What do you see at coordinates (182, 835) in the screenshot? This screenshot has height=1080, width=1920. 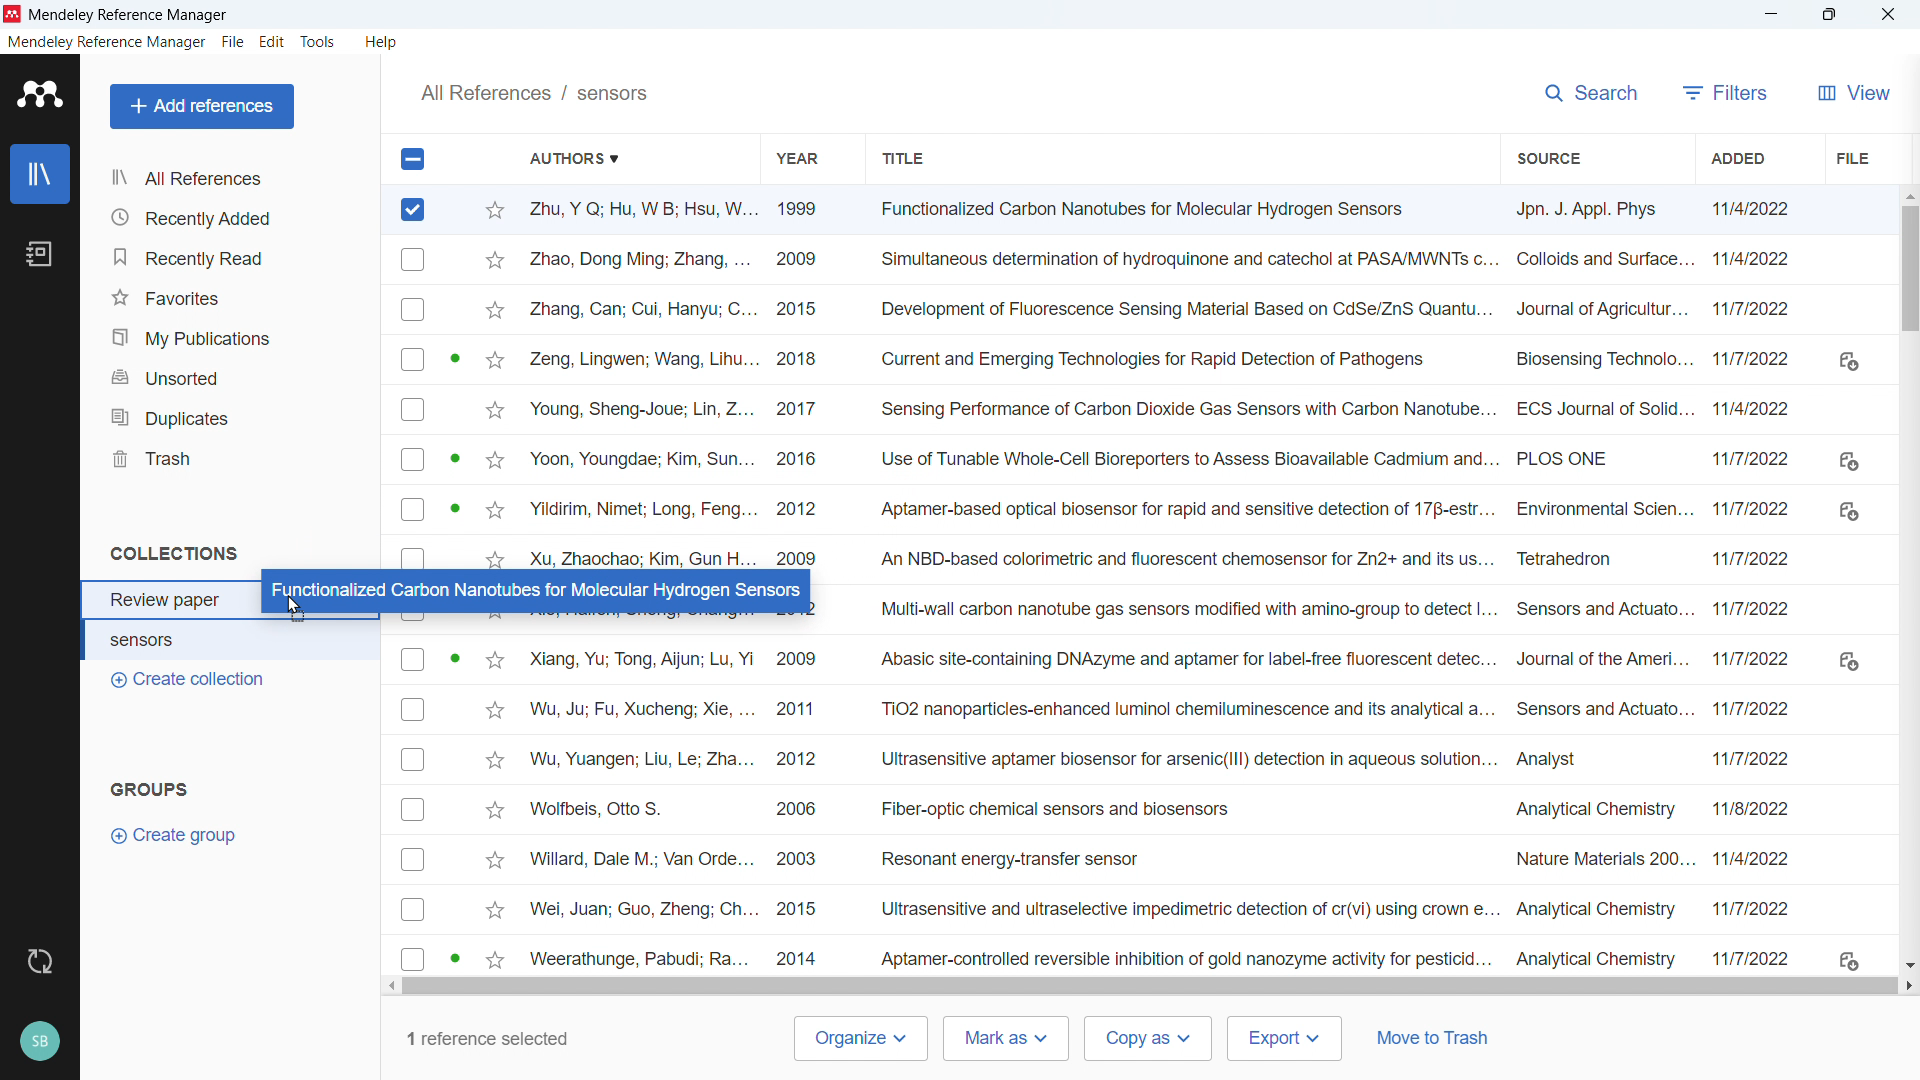 I see `Create groups ` at bounding box center [182, 835].